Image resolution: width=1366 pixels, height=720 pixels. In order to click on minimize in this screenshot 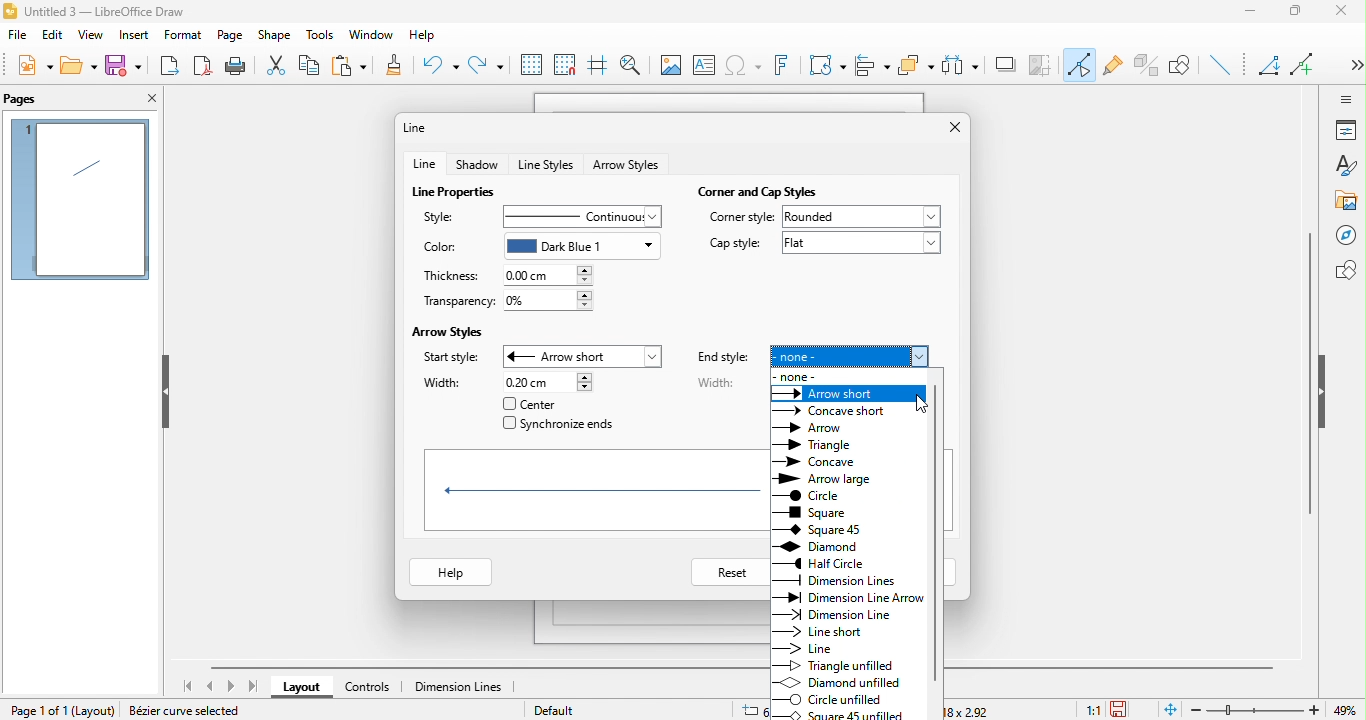, I will do `click(1255, 14)`.